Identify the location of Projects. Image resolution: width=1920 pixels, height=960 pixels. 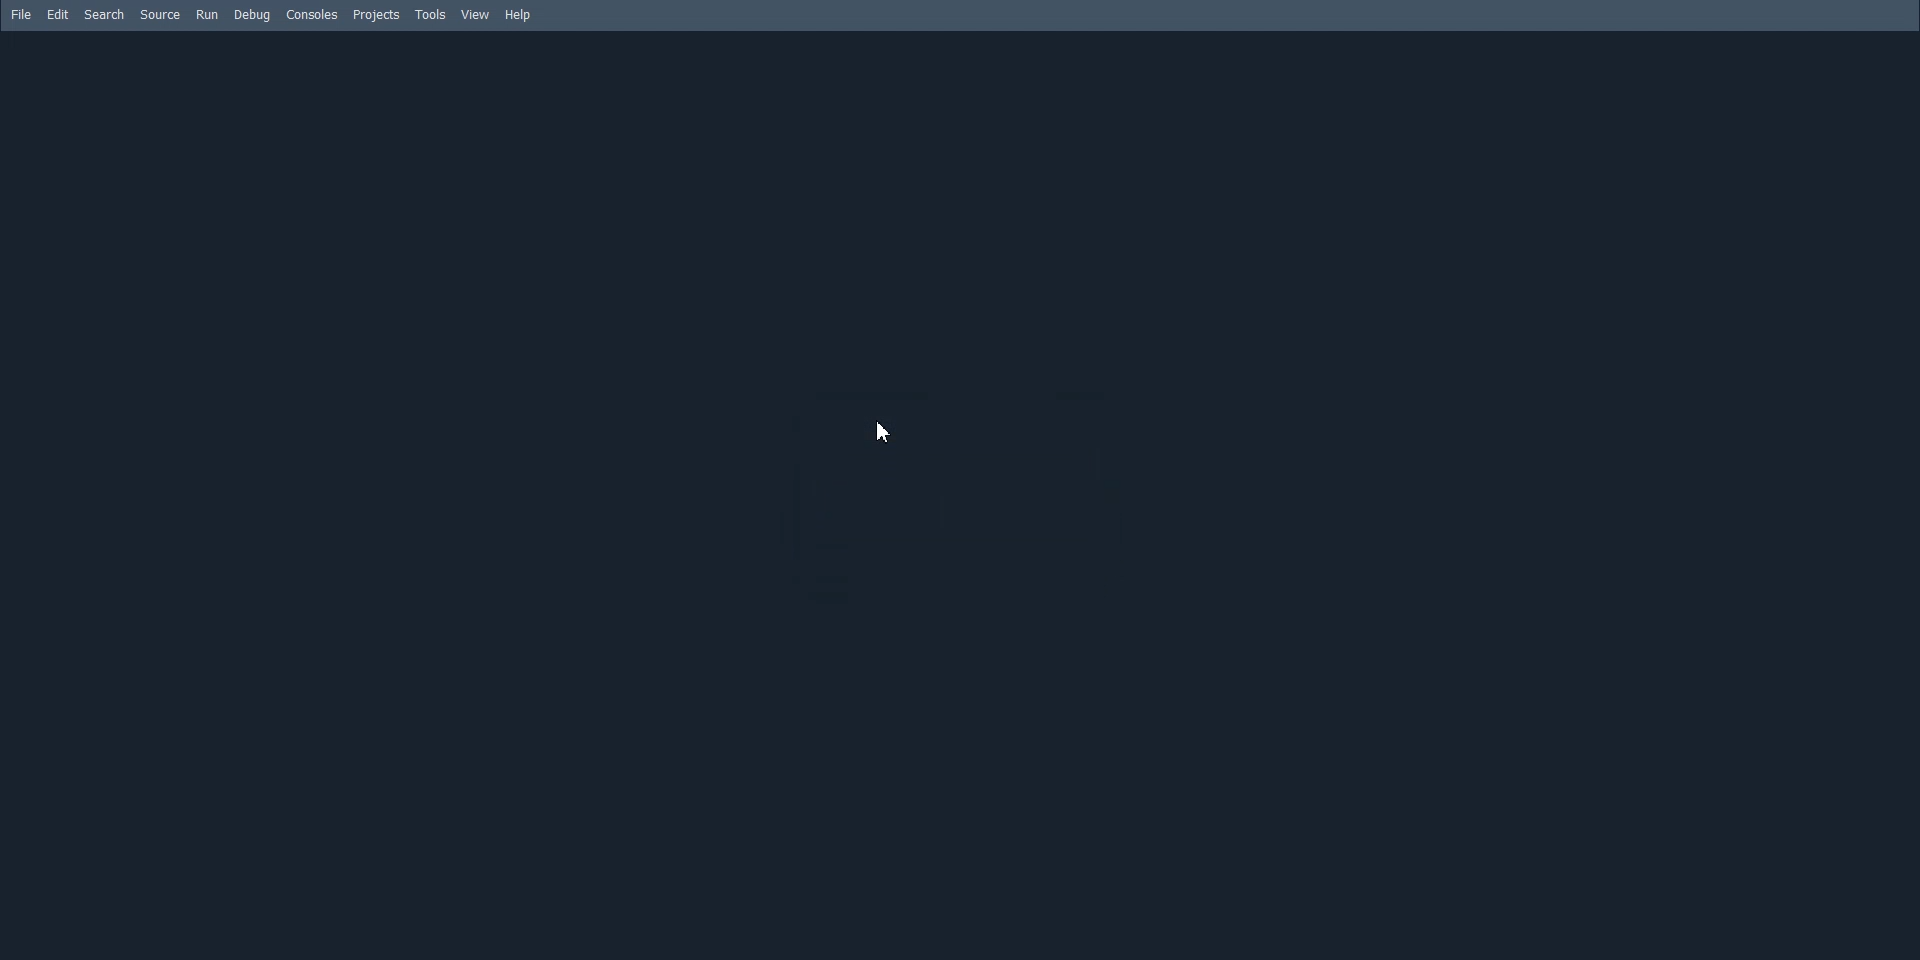
(376, 15).